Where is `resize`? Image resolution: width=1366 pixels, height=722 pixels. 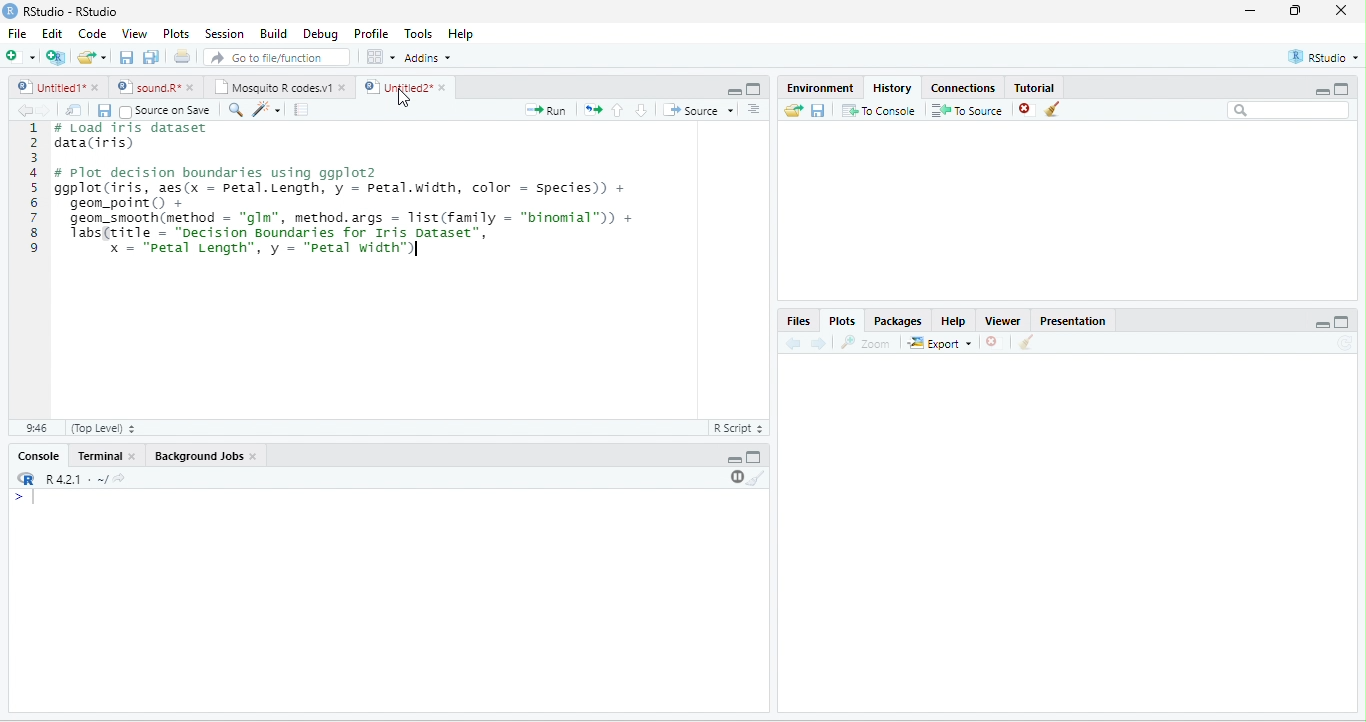 resize is located at coordinates (1296, 10).